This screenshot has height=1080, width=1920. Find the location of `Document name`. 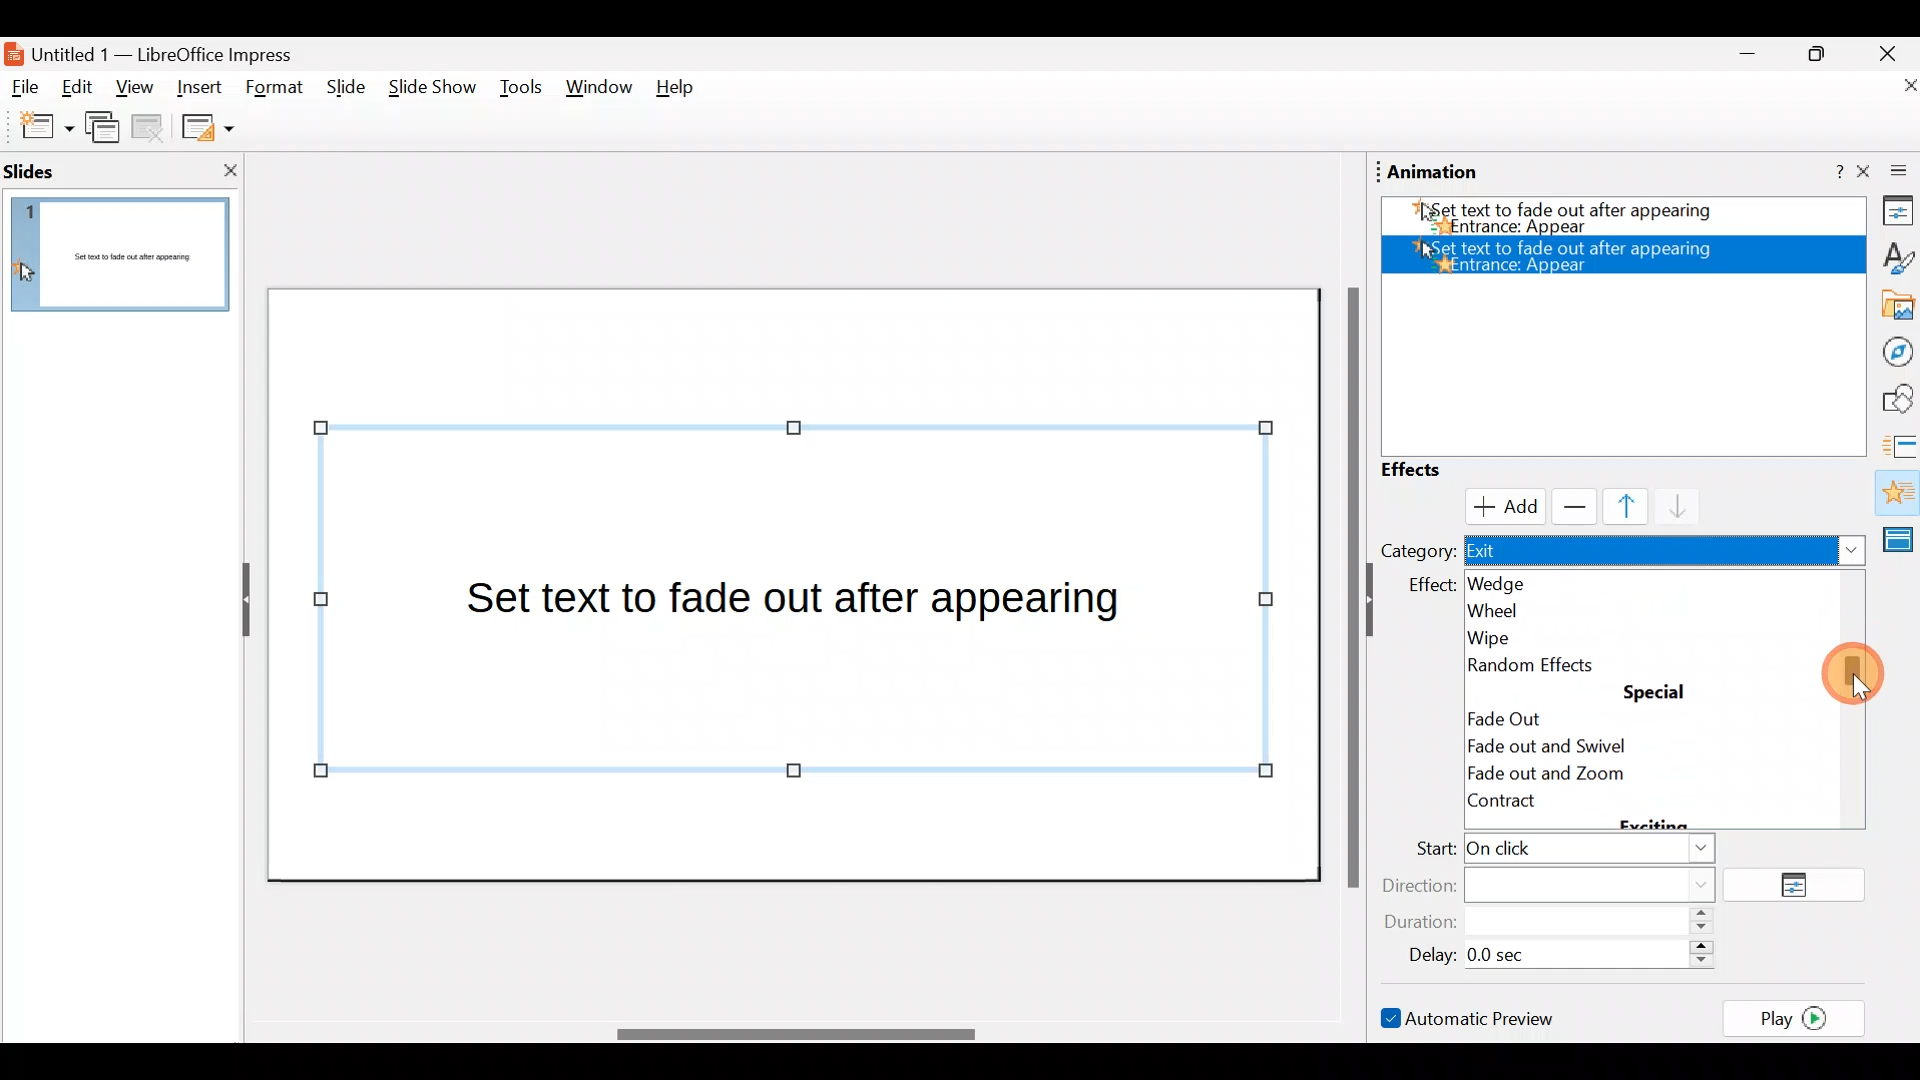

Document name is located at coordinates (163, 52).